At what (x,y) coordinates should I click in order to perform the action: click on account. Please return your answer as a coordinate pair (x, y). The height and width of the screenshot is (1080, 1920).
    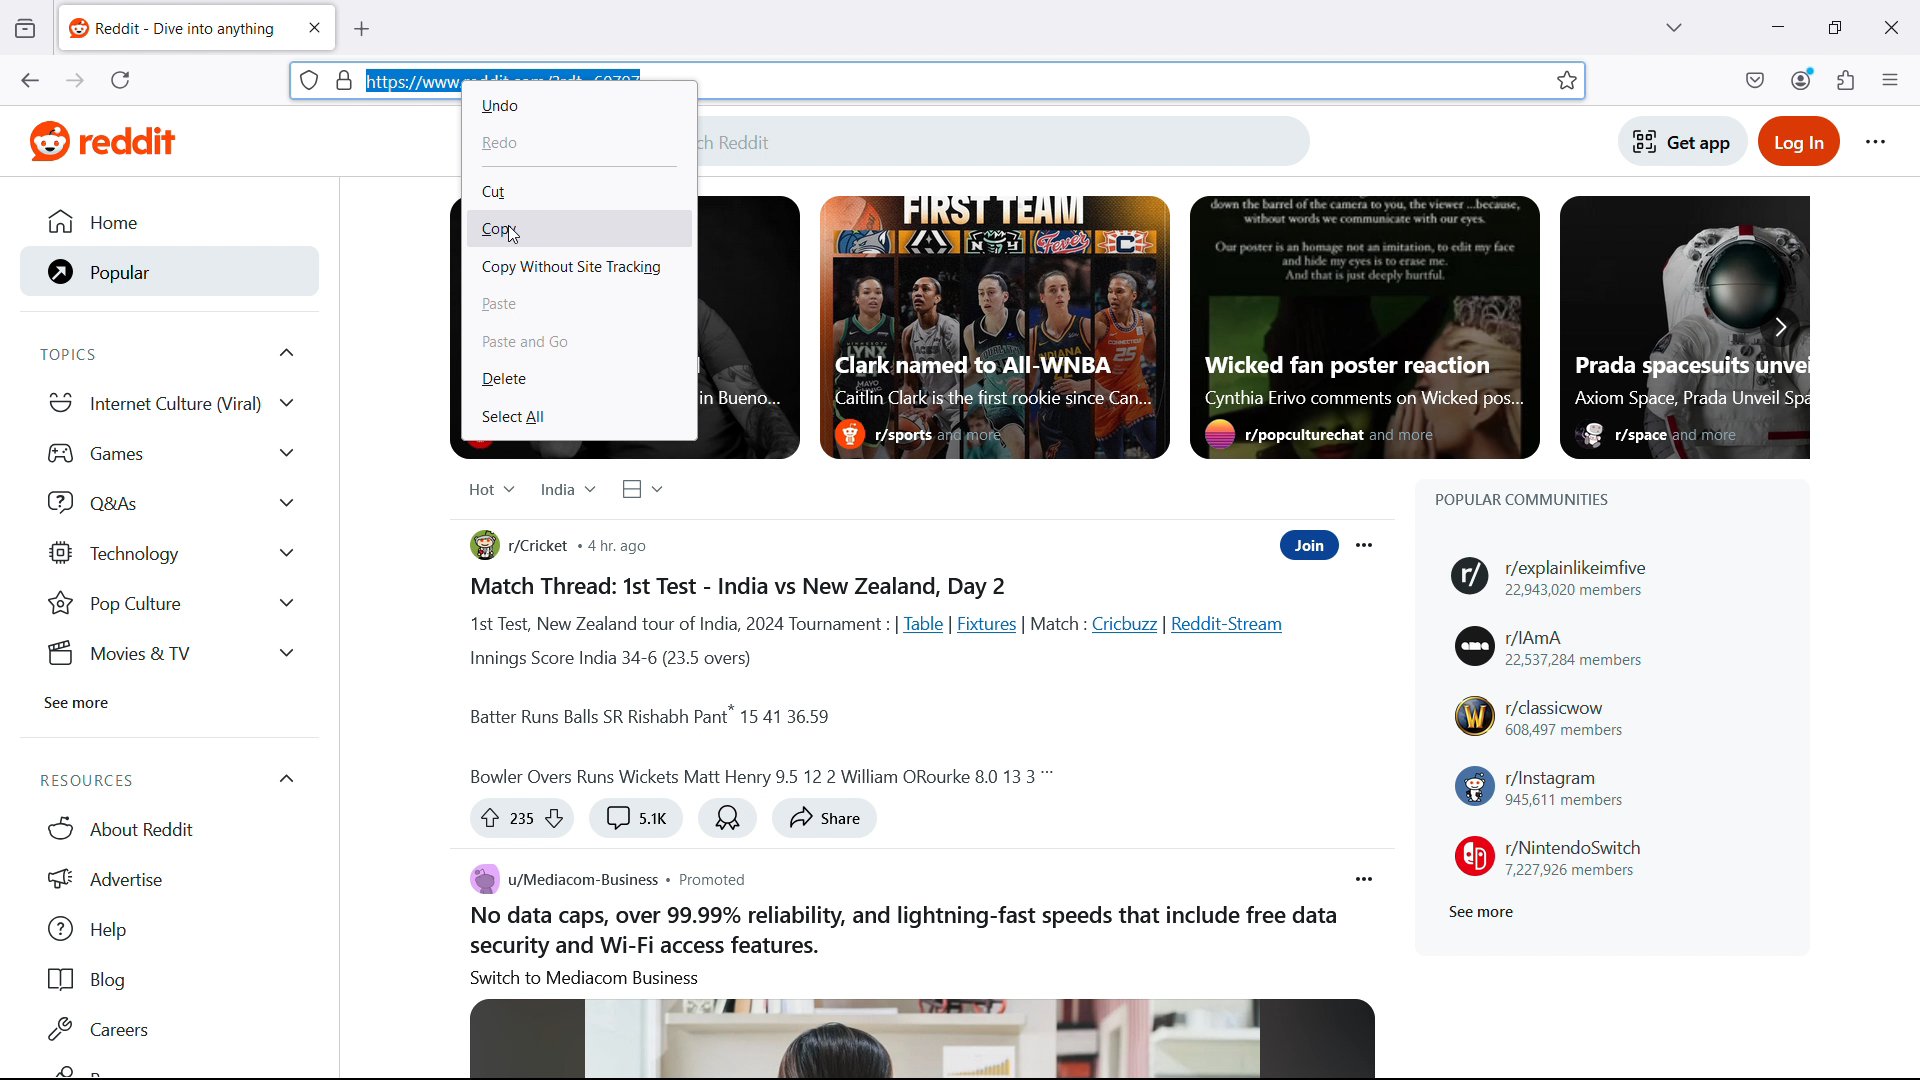
    Looking at the image, I should click on (1803, 78).